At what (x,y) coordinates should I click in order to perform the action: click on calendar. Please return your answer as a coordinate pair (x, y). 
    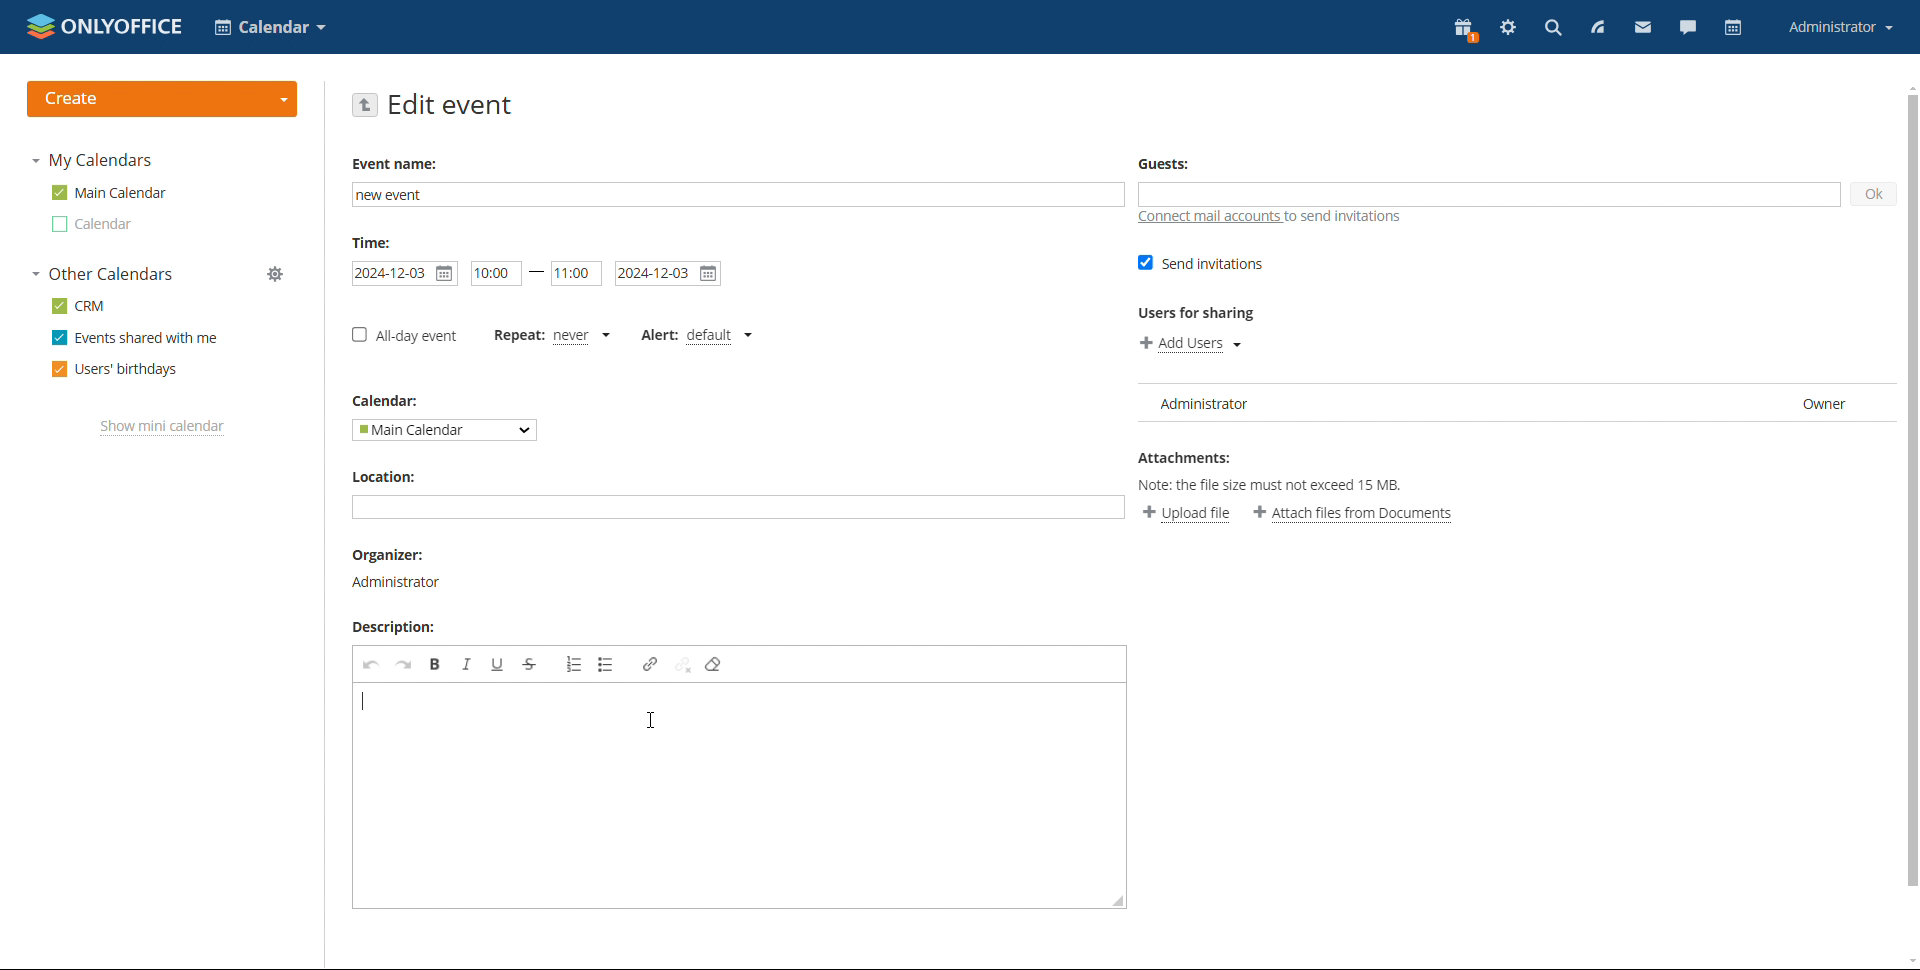
    Looking at the image, I should click on (1734, 27).